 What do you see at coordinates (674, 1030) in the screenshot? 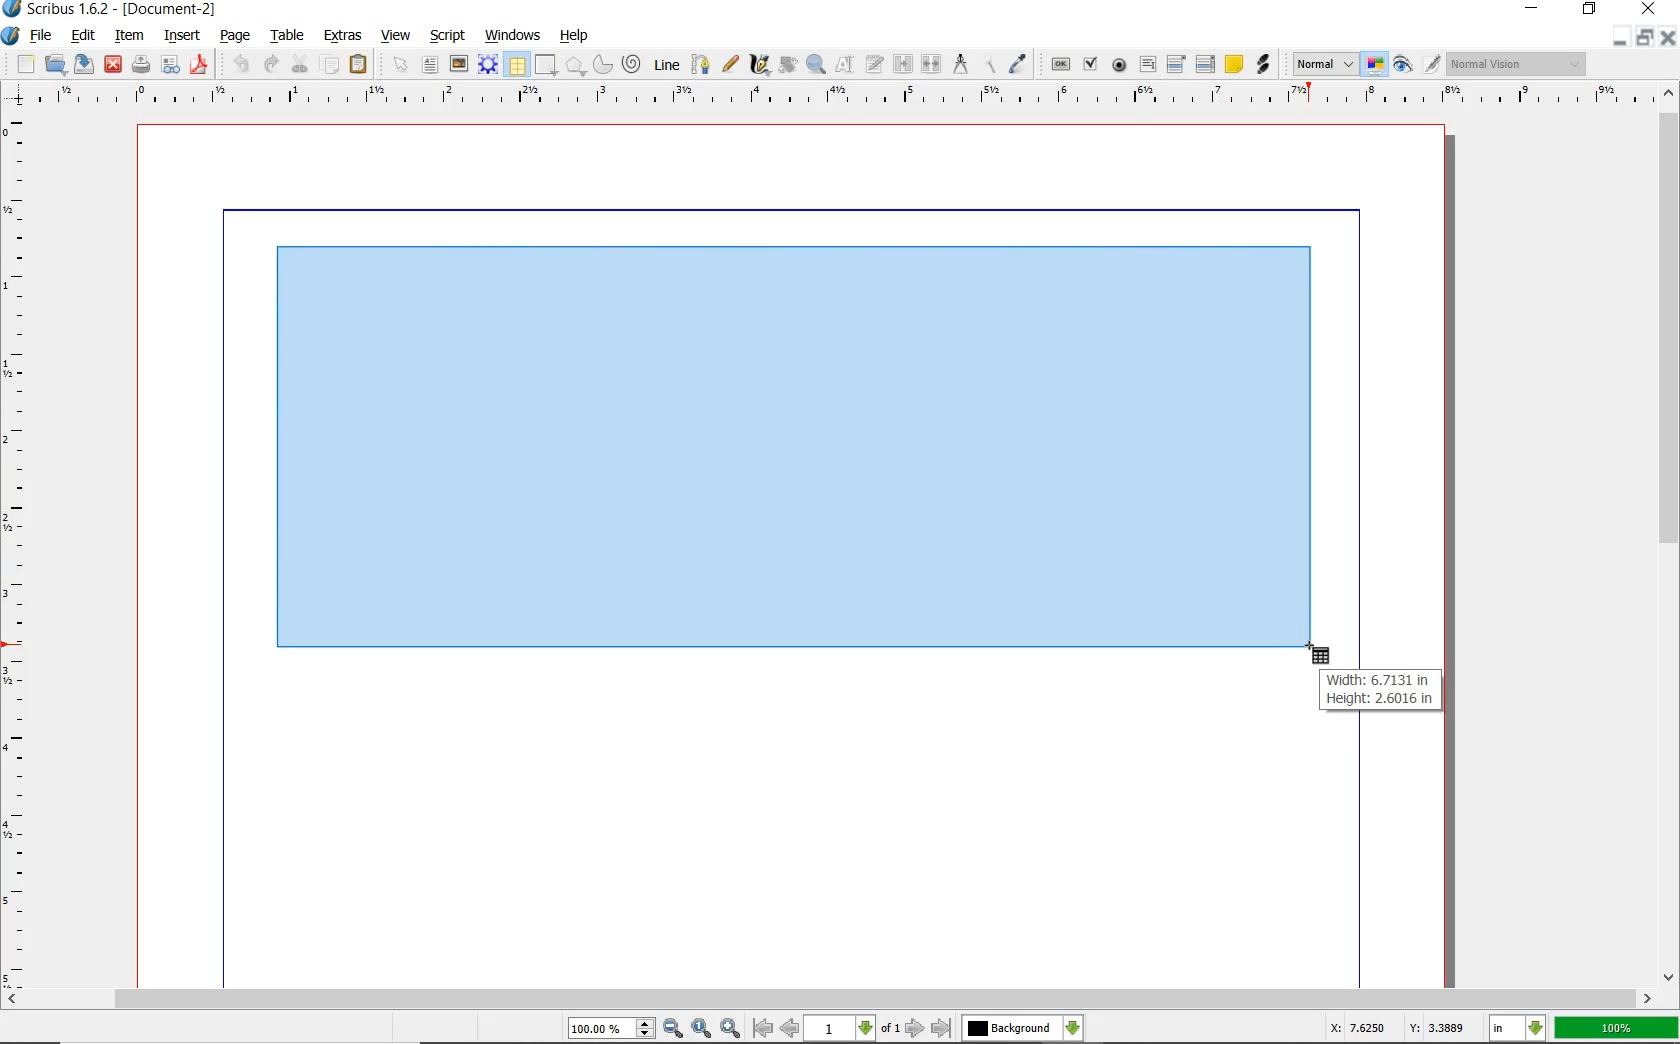
I see `zoom out` at bounding box center [674, 1030].